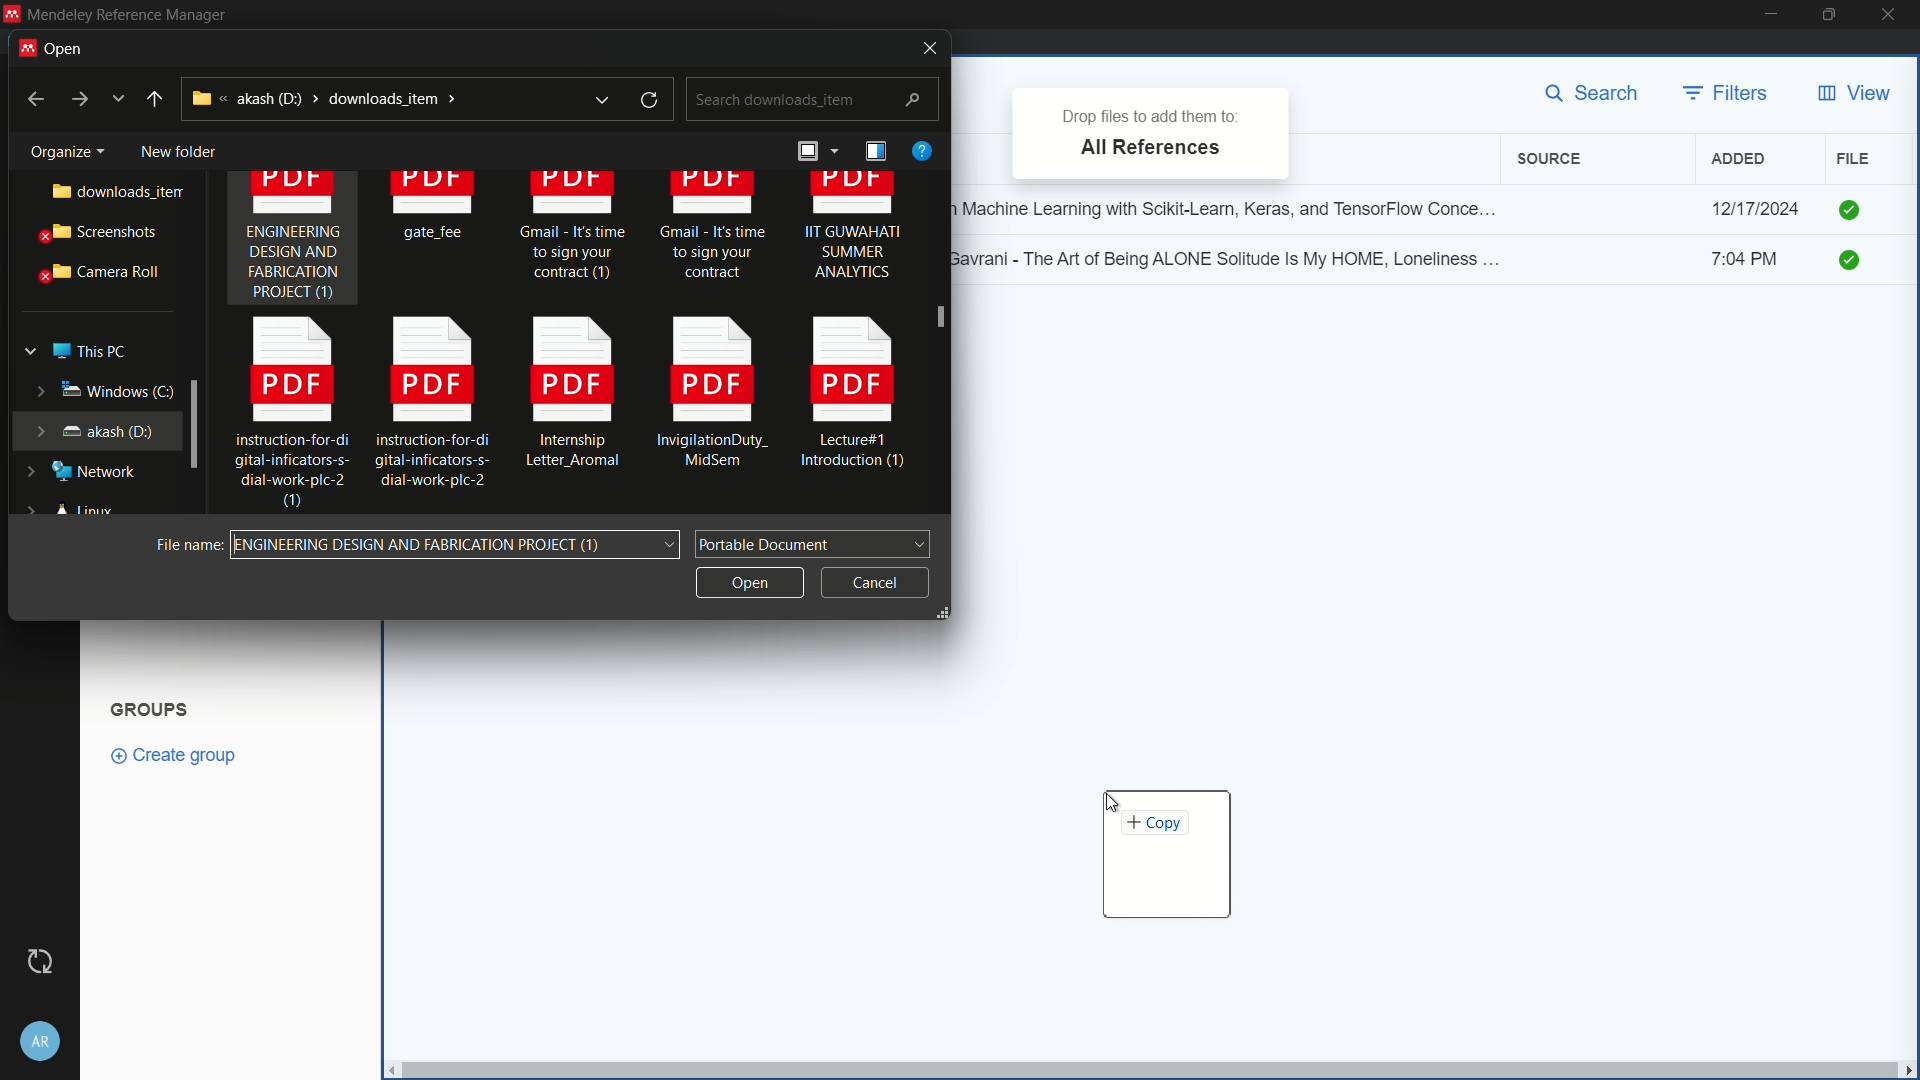 This screenshot has width=1920, height=1080. I want to click on close, so click(923, 48).